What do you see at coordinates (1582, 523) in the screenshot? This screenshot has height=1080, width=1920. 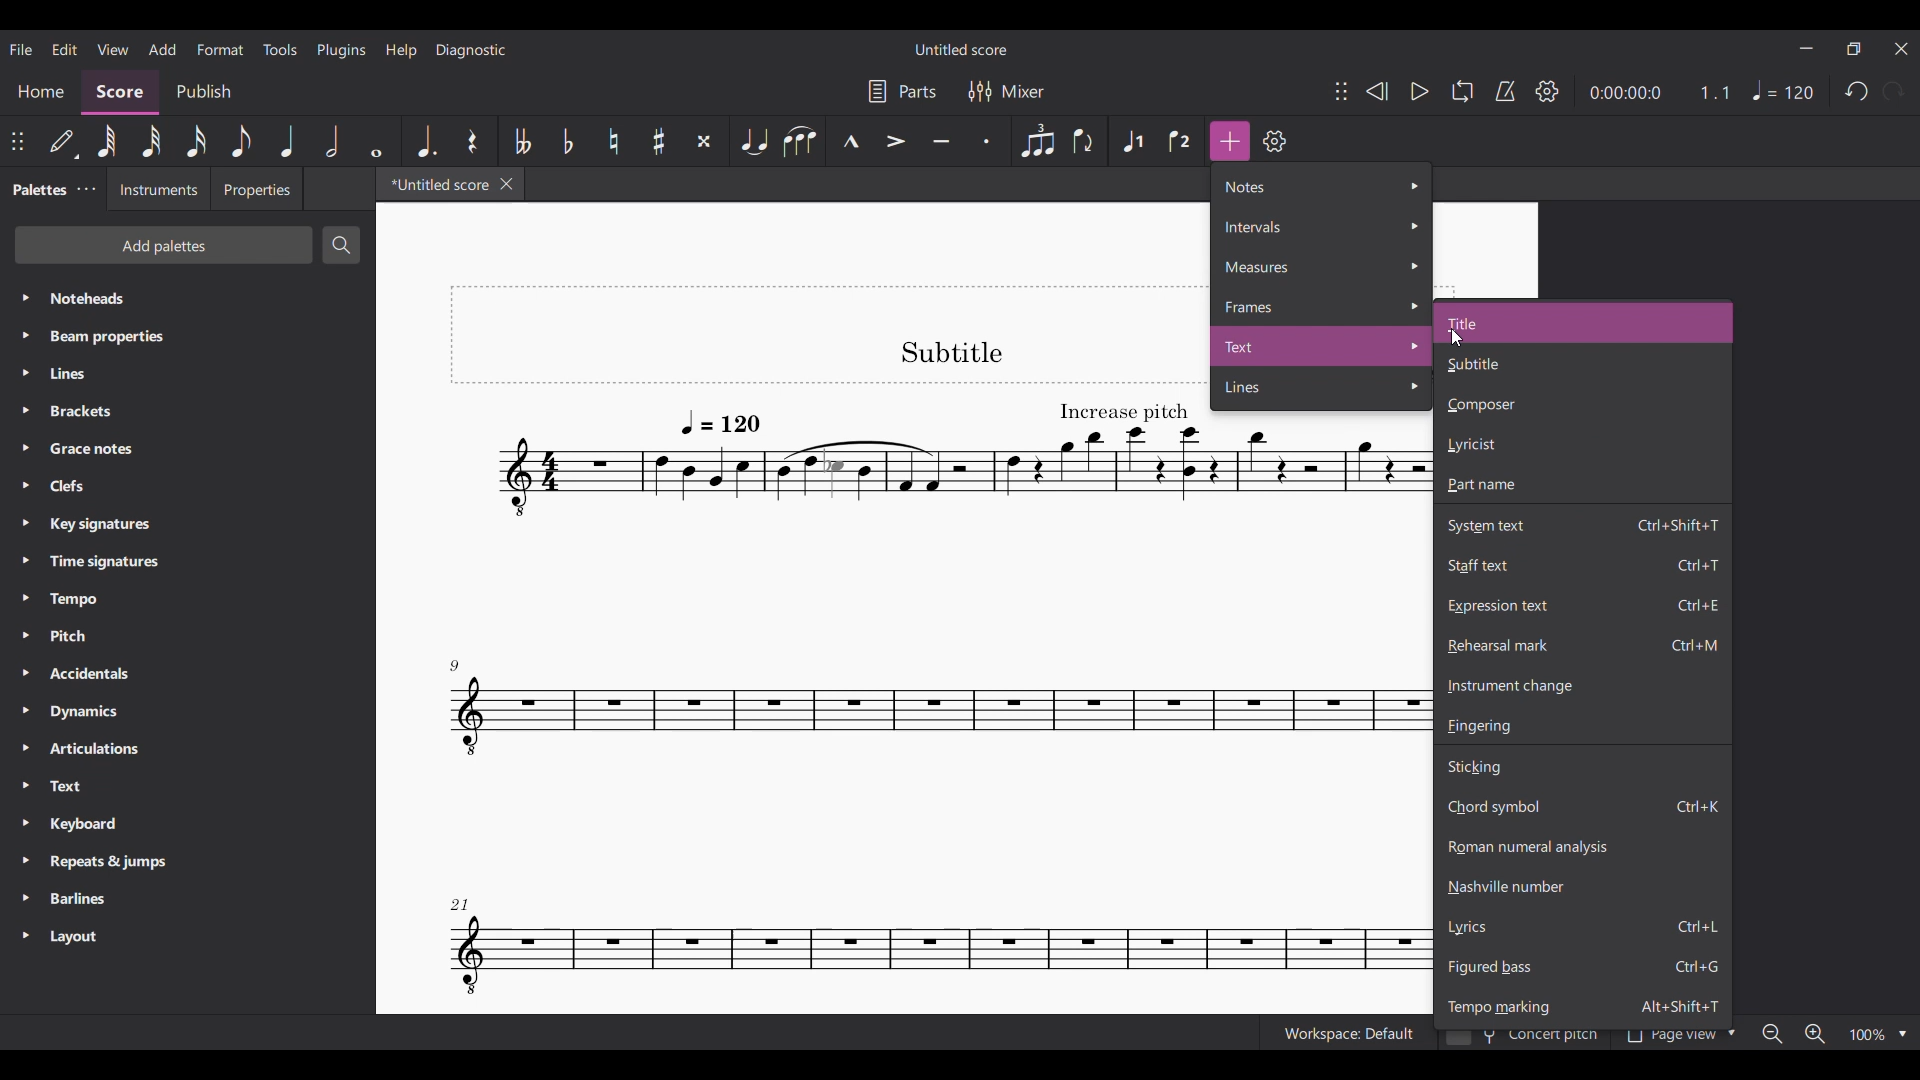 I see `System text` at bounding box center [1582, 523].